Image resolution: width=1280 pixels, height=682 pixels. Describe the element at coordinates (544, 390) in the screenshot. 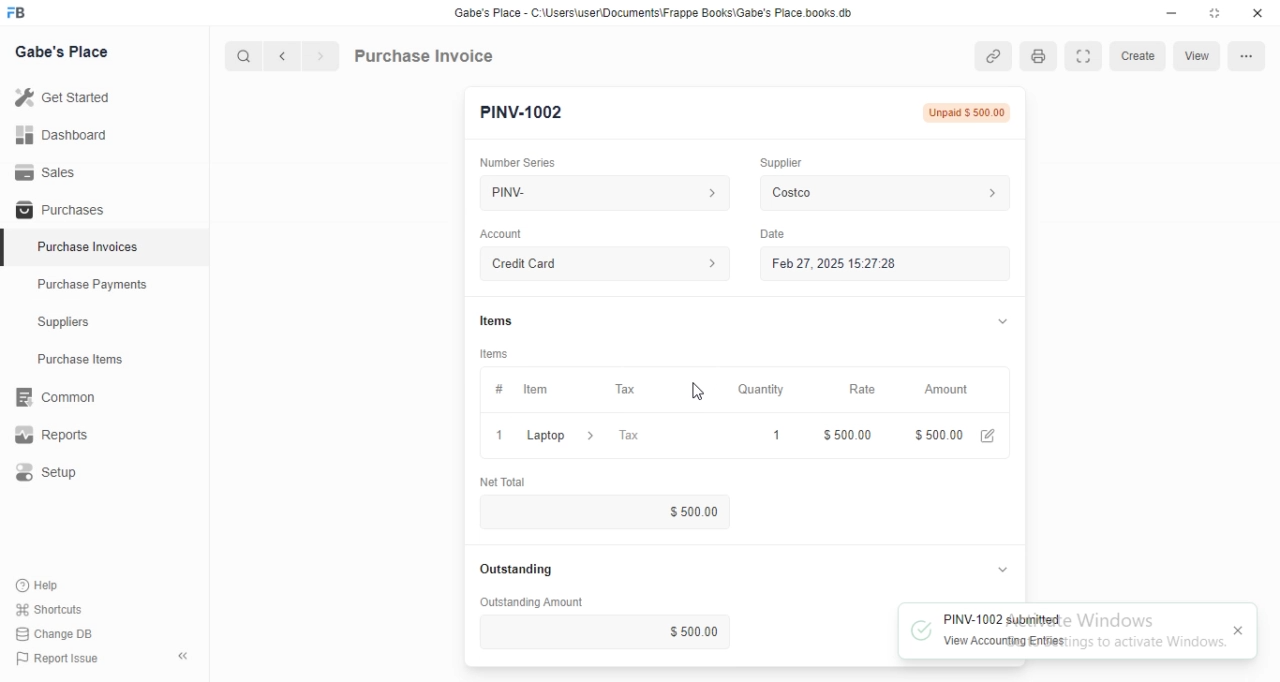

I see `# Item` at that location.